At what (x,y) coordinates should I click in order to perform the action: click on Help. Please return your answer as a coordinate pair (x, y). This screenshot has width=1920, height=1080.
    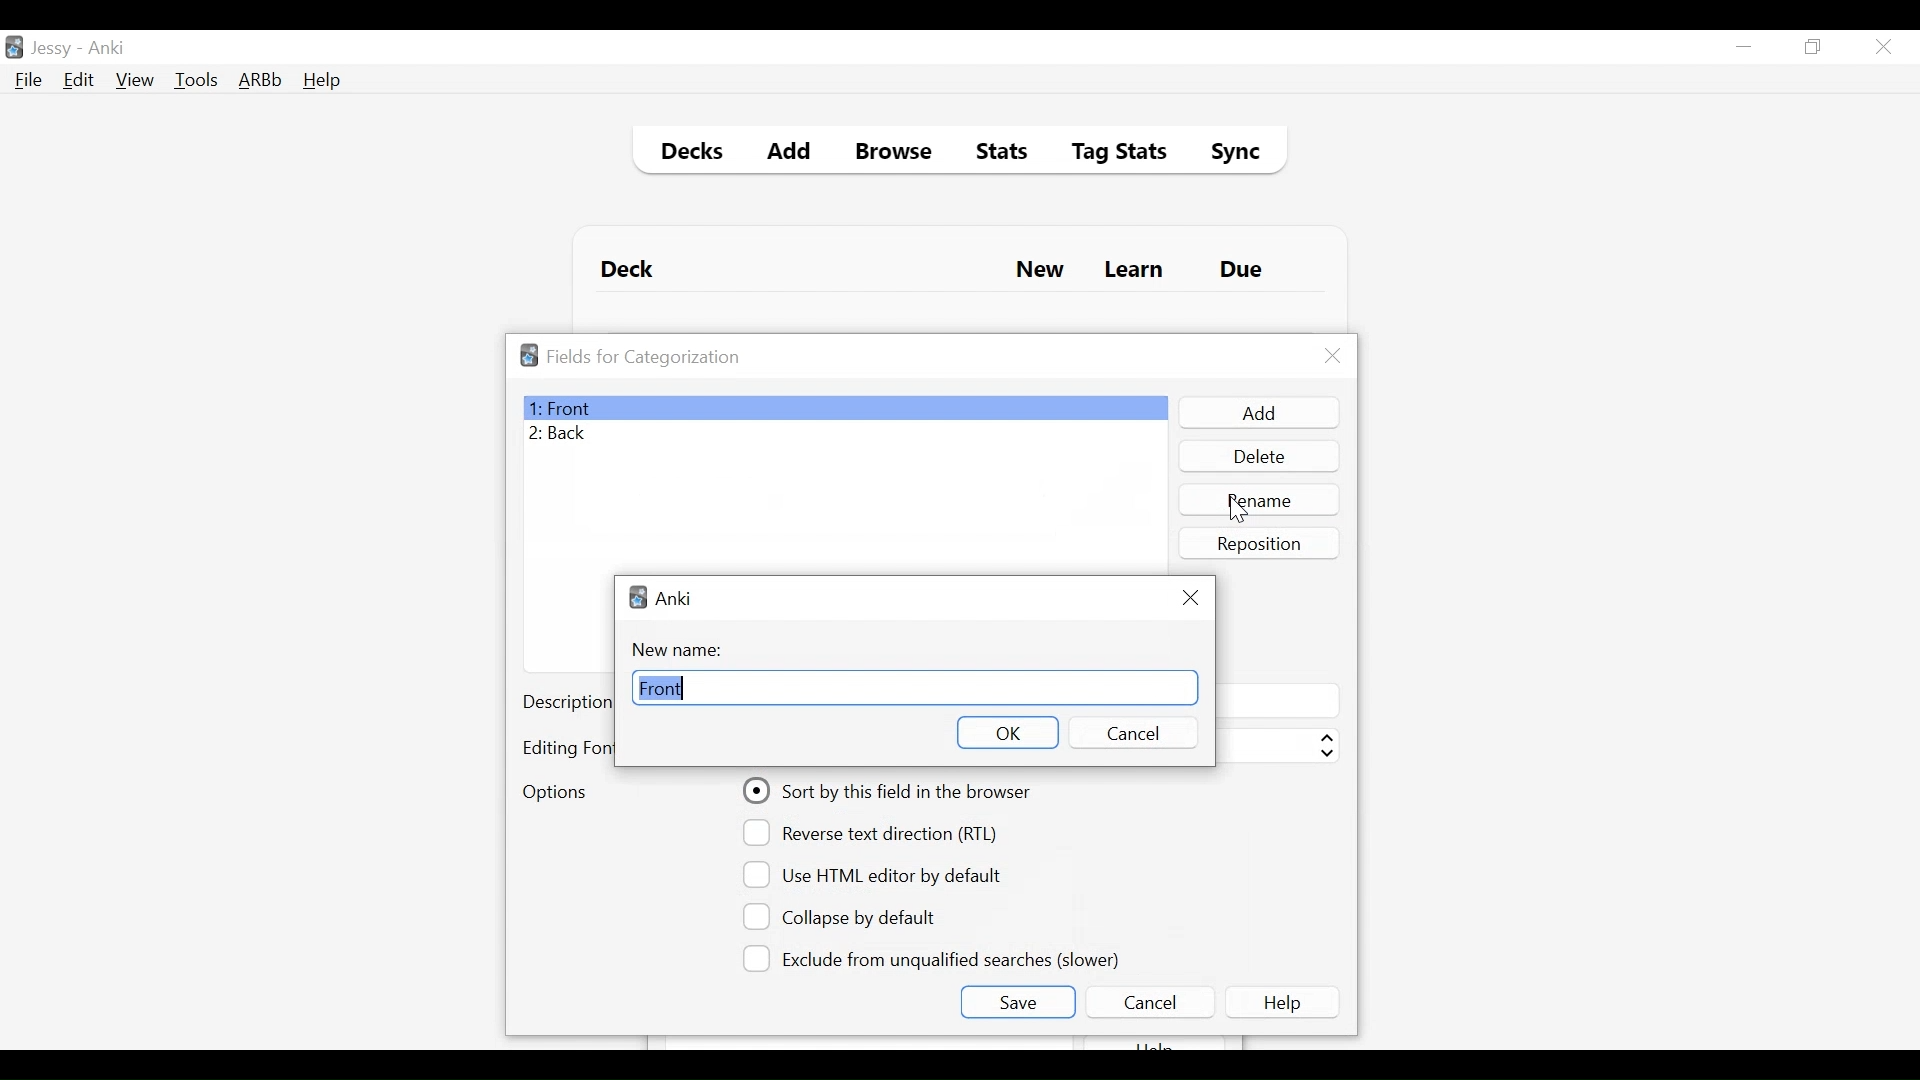
    Looking at the image, I should click on (321, 82).